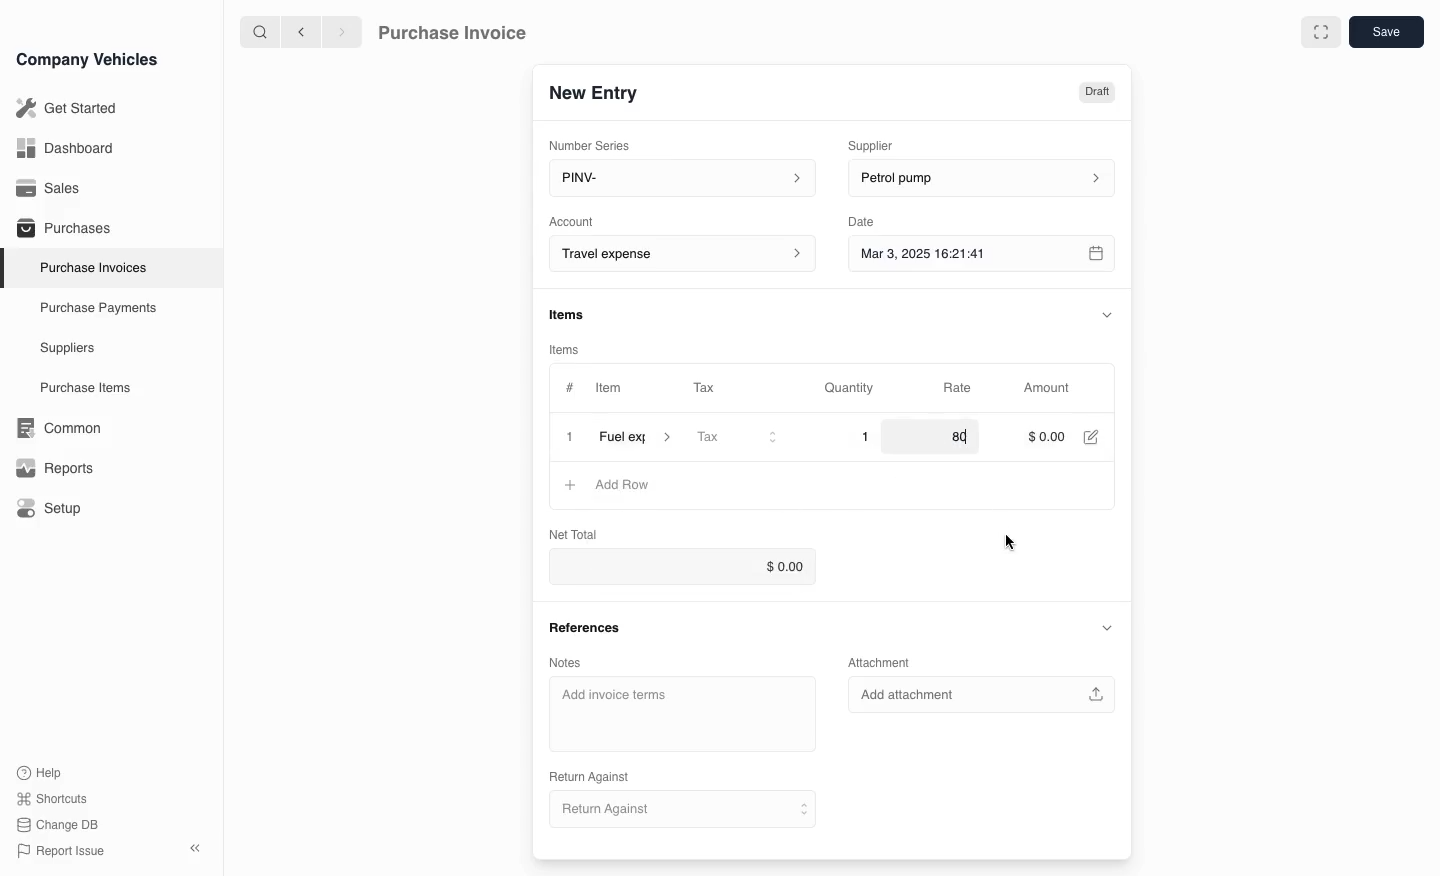 This screenshot has height=876, width=1440. I want to click on save, so click(1386, 31).